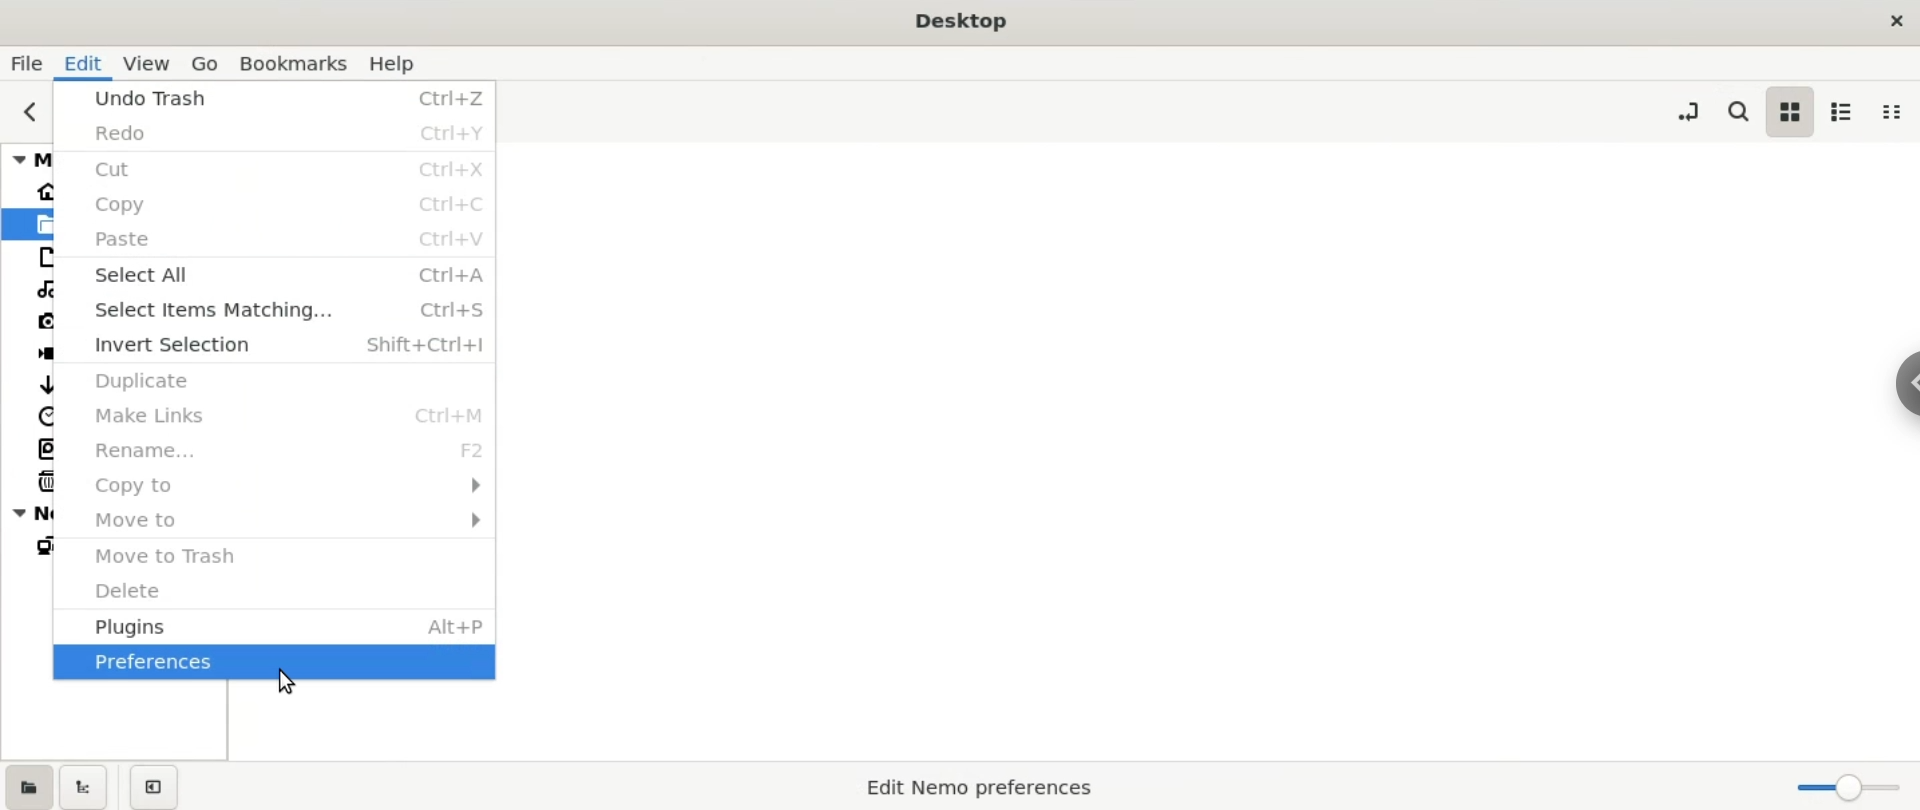 The width and height of the screenshot is (1920, 810). I want to click on compact view, so click(1893, 113).